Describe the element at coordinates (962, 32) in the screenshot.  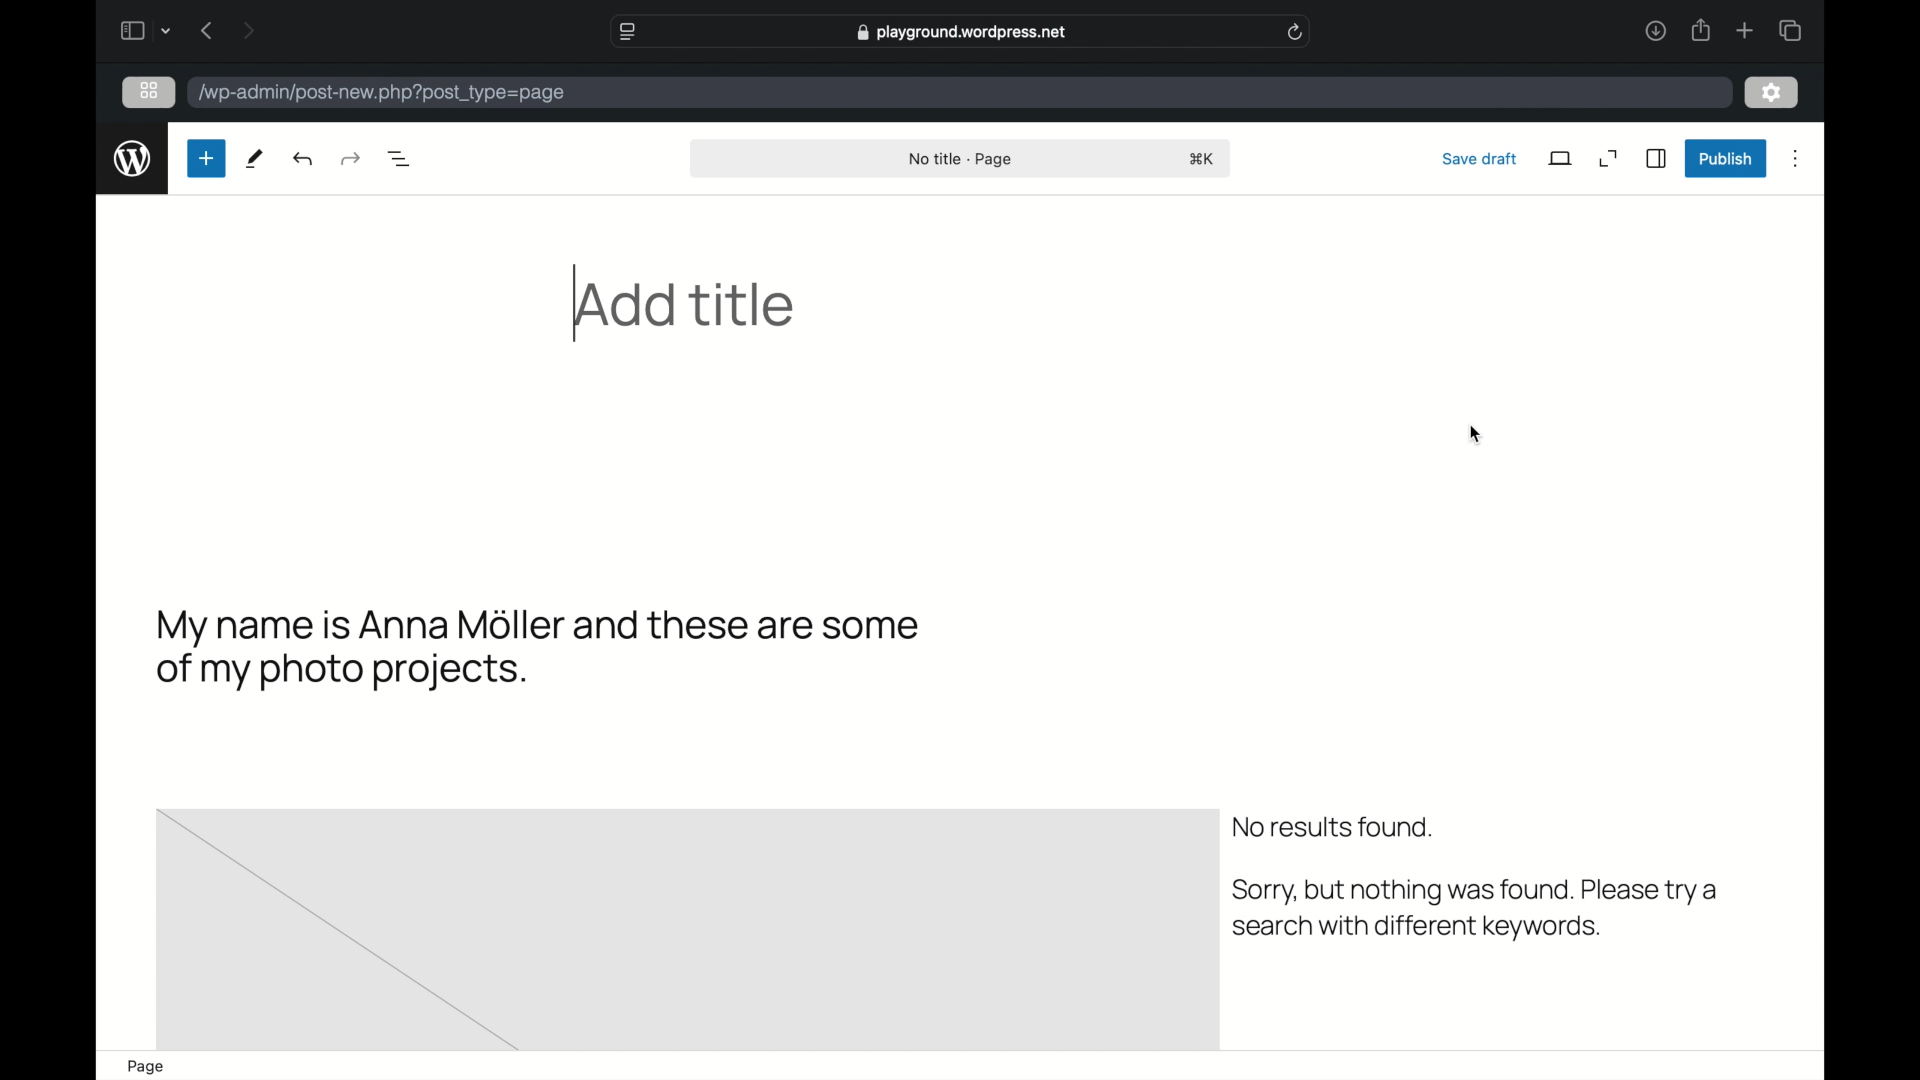
I see `web address` at that location.